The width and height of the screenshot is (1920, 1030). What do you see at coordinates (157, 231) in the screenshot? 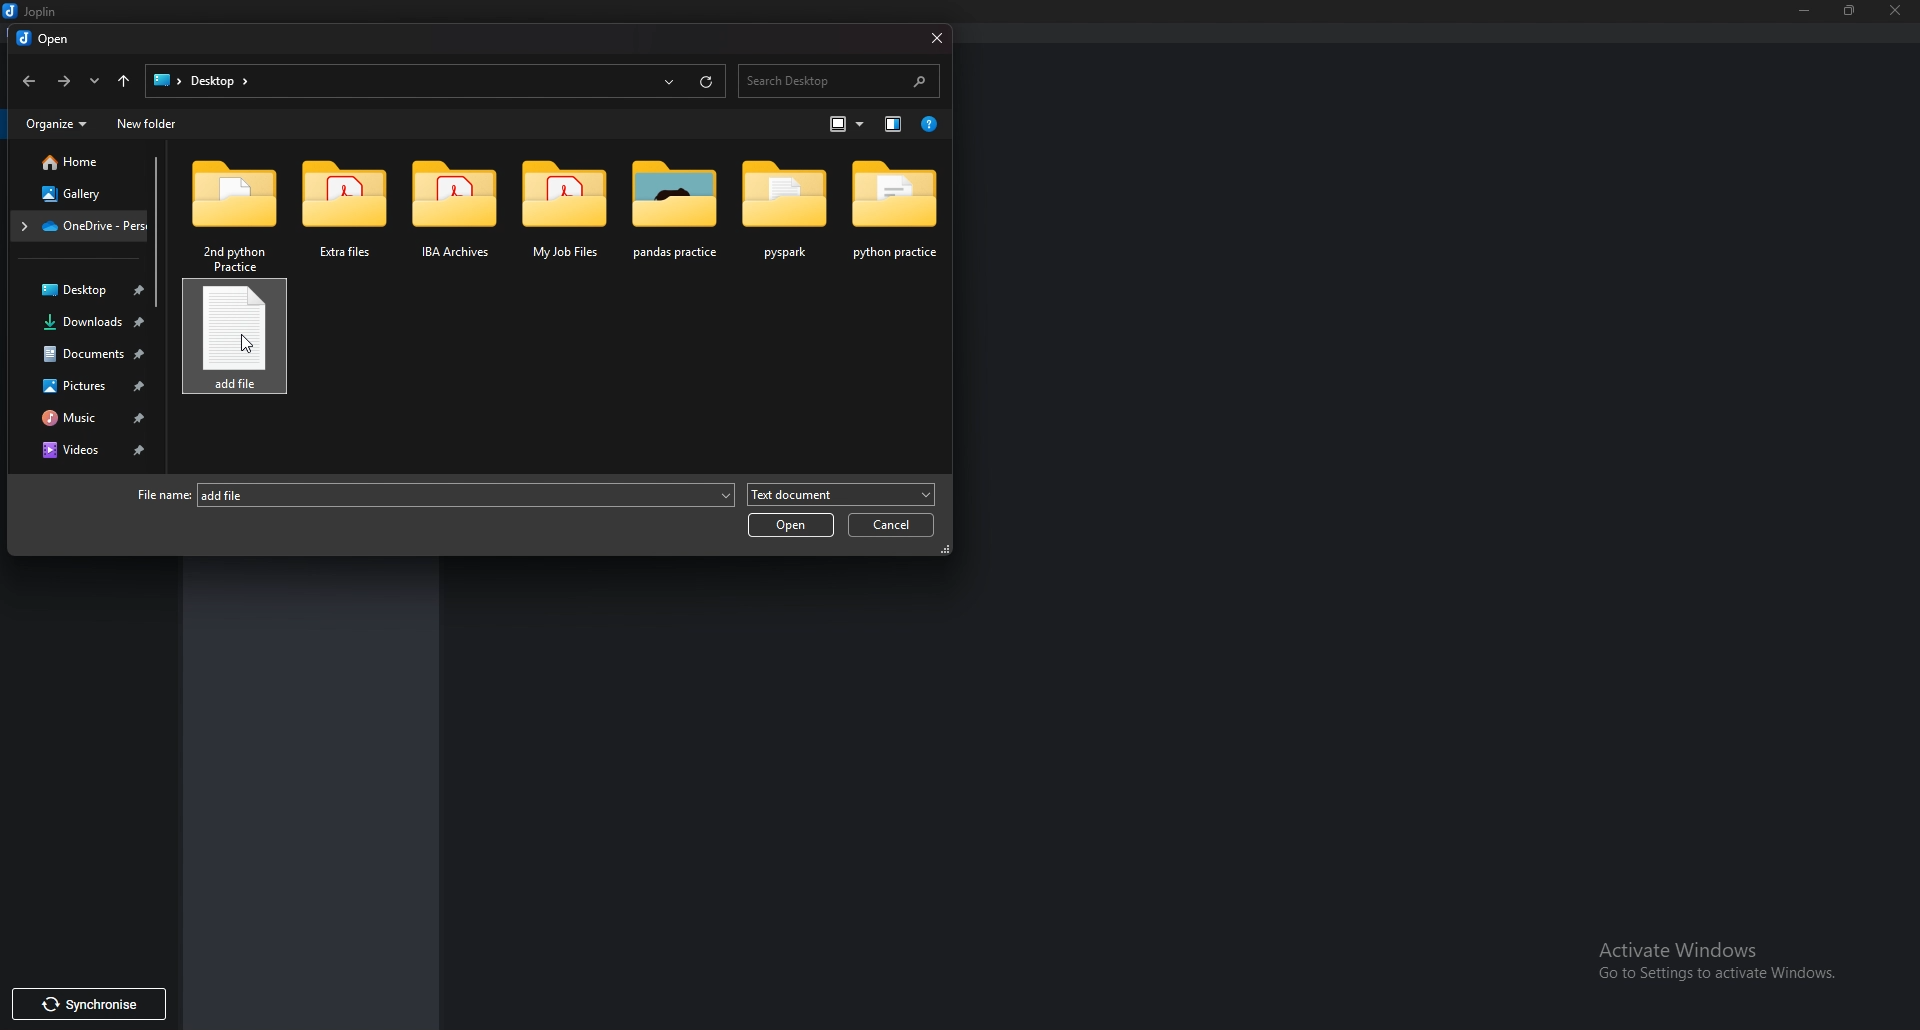
I see `Scroll bar` at bounding box center [157, 231].